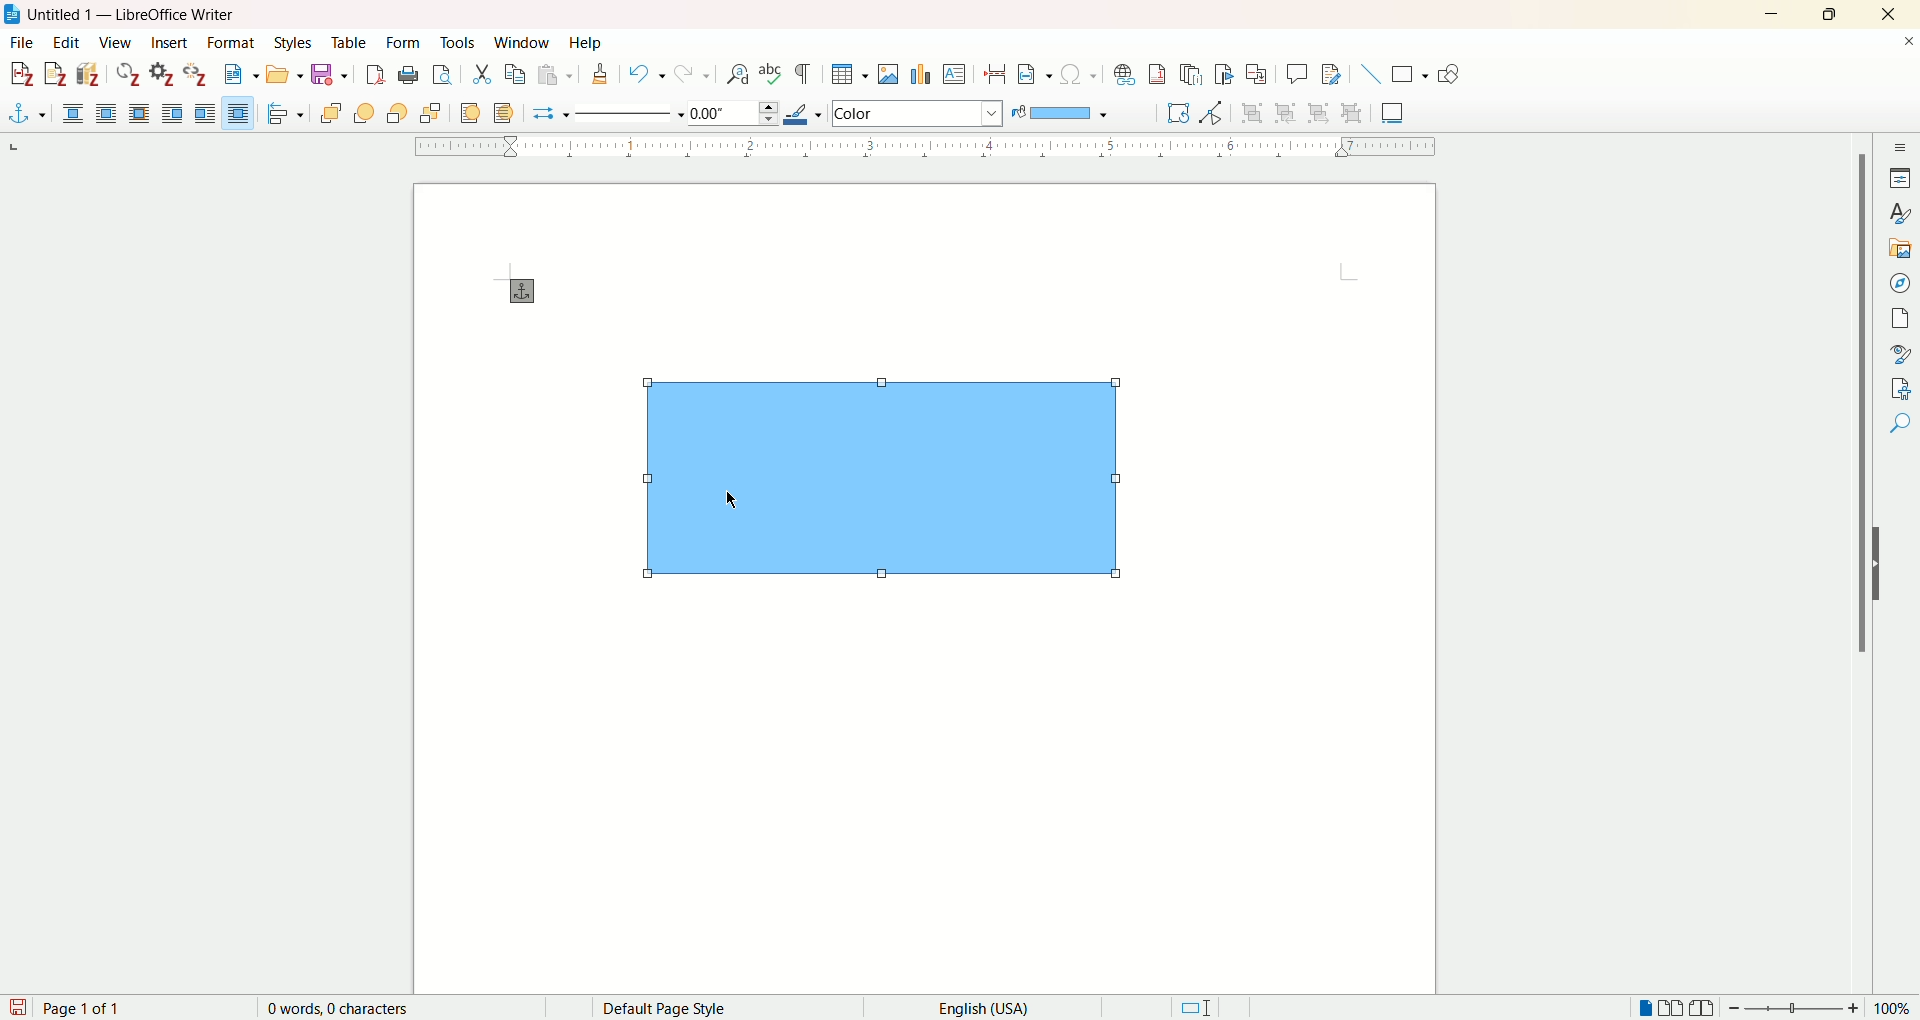 Image resolution: width=1920 pixels, height=1020 pixels. Describe the element at coordinates (1898, 353) in the screenshot. I see `style inspector` at that location.